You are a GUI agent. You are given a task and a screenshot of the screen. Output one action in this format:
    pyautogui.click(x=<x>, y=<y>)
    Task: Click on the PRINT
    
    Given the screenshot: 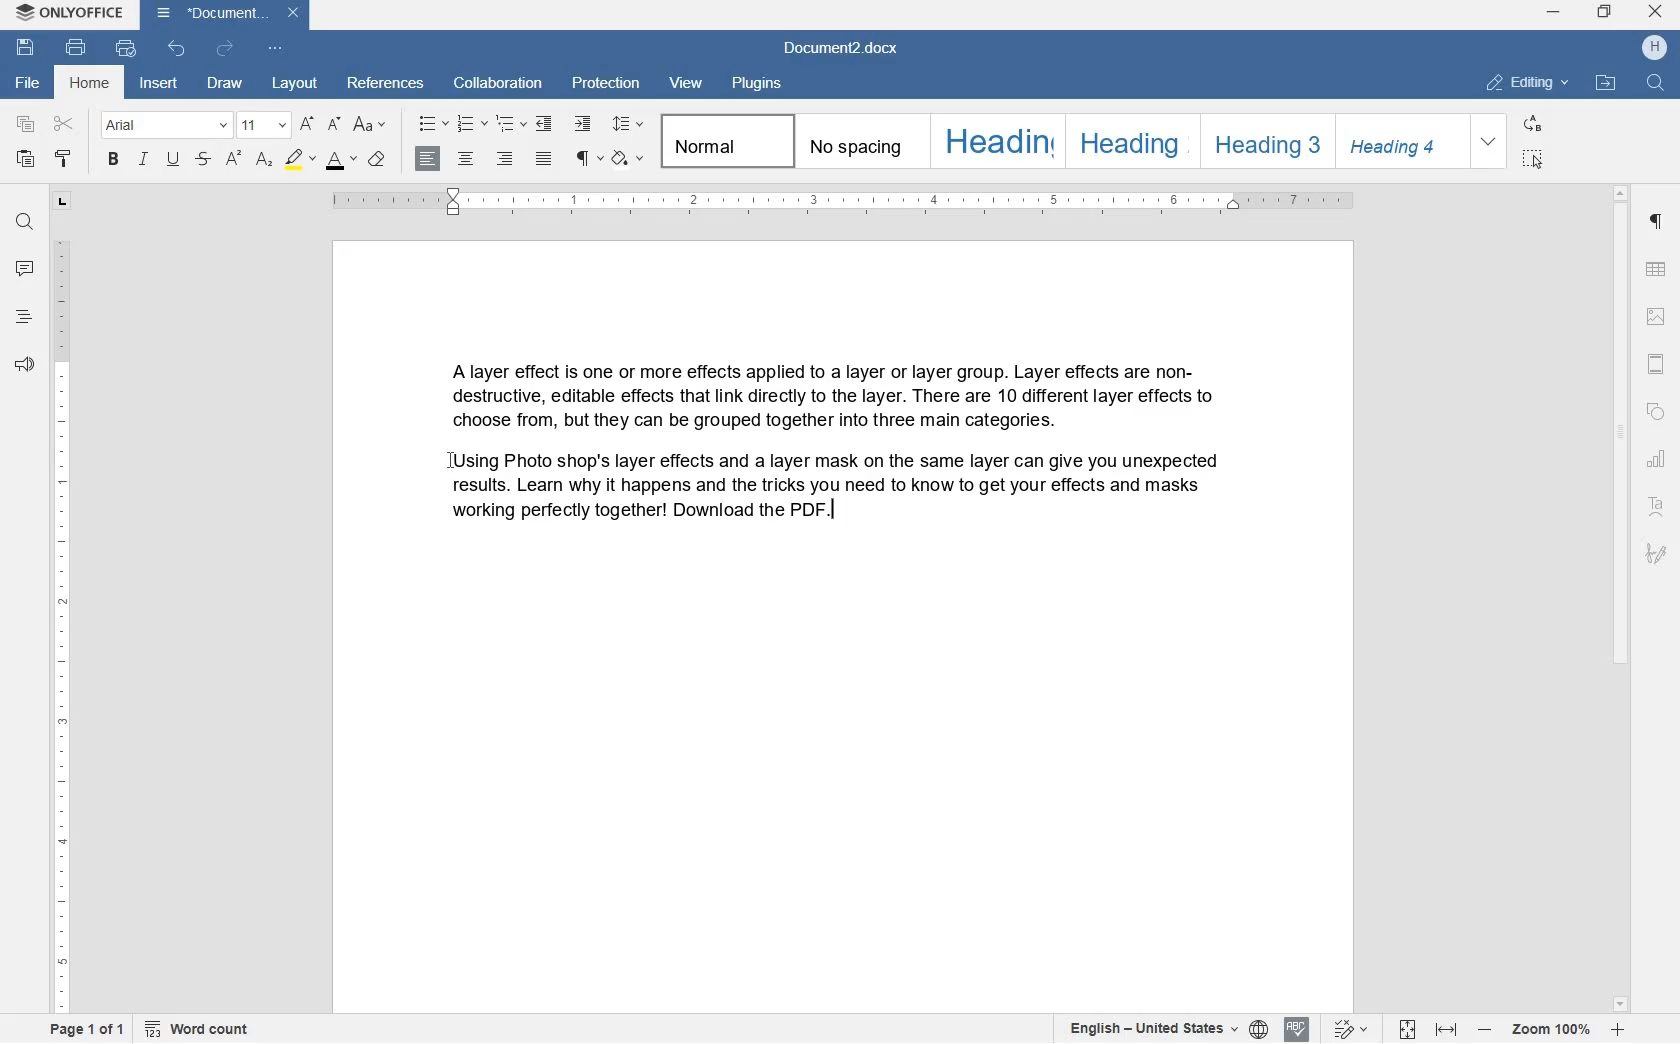 What is the action you would take?
    pyautogui.click(x=77, y=47)
    